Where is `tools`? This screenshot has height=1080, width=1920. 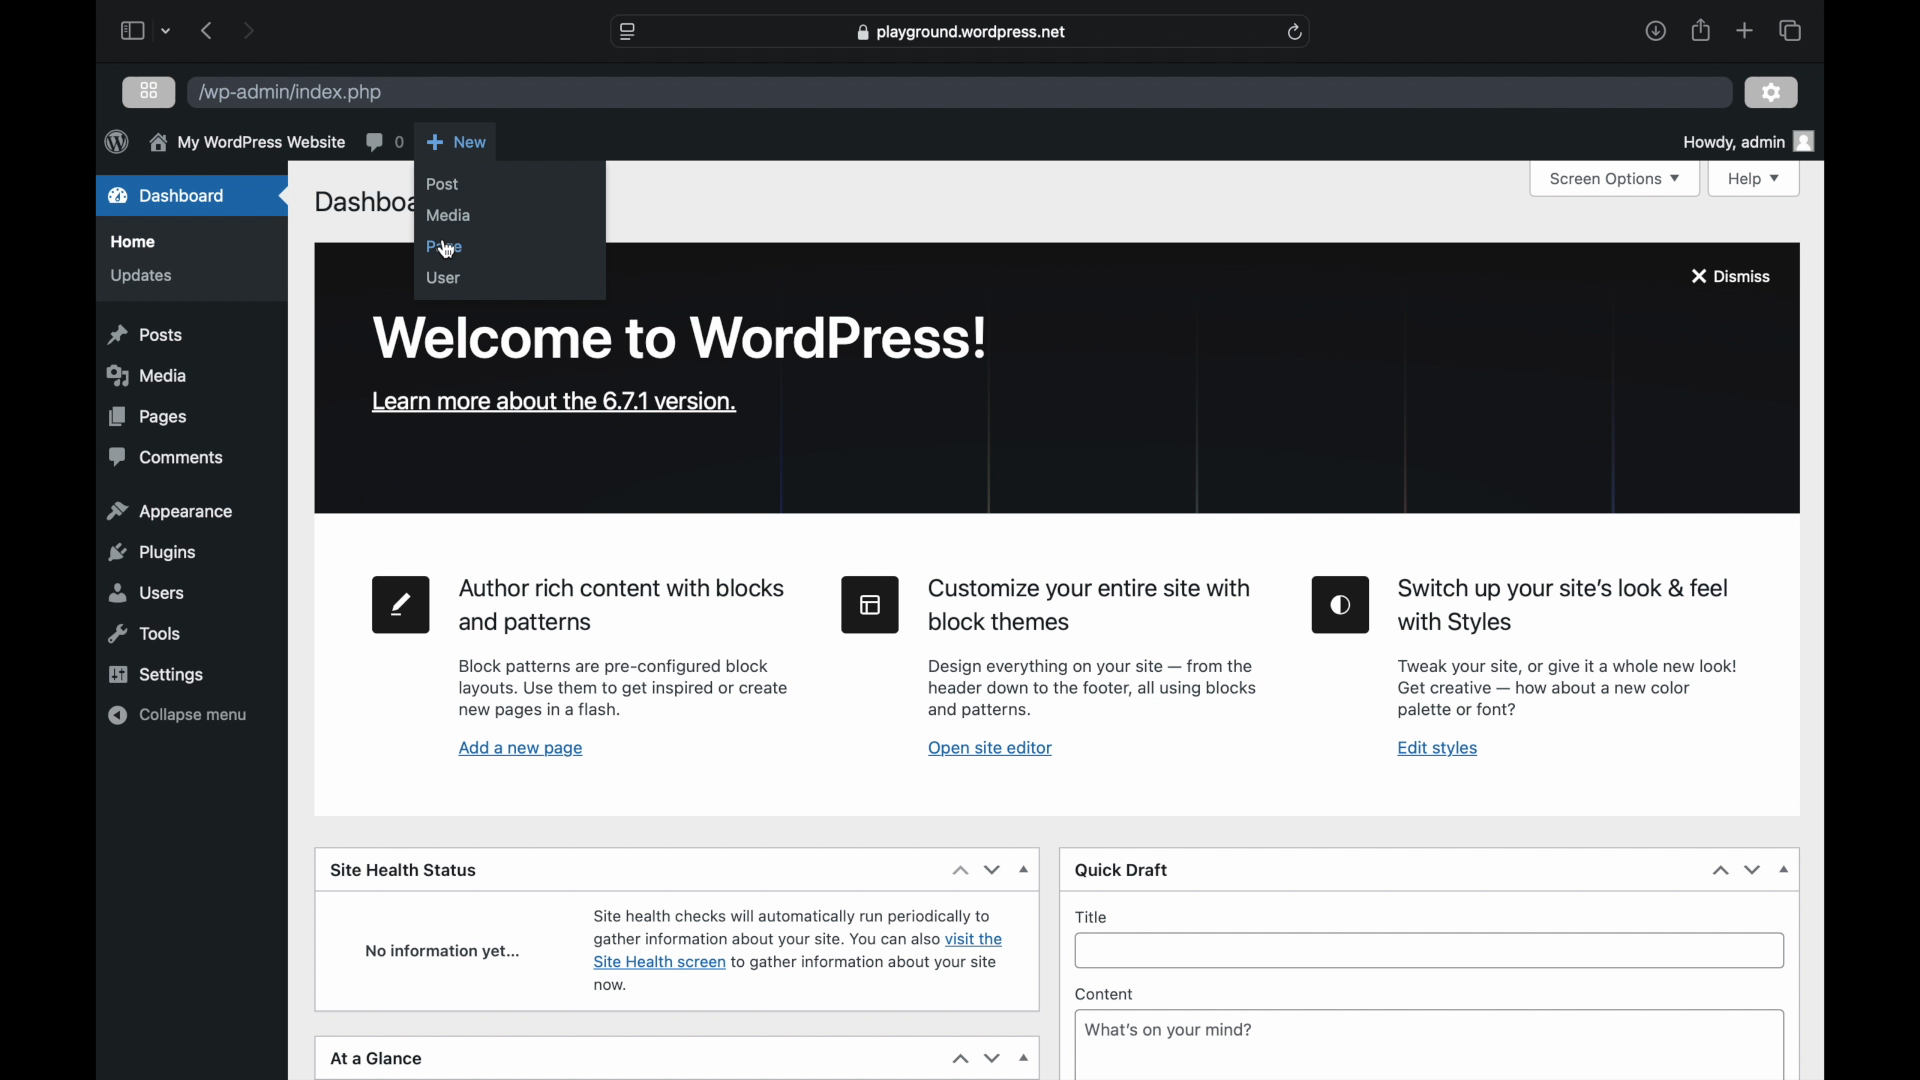
tools is located at coordinates (143, 635).